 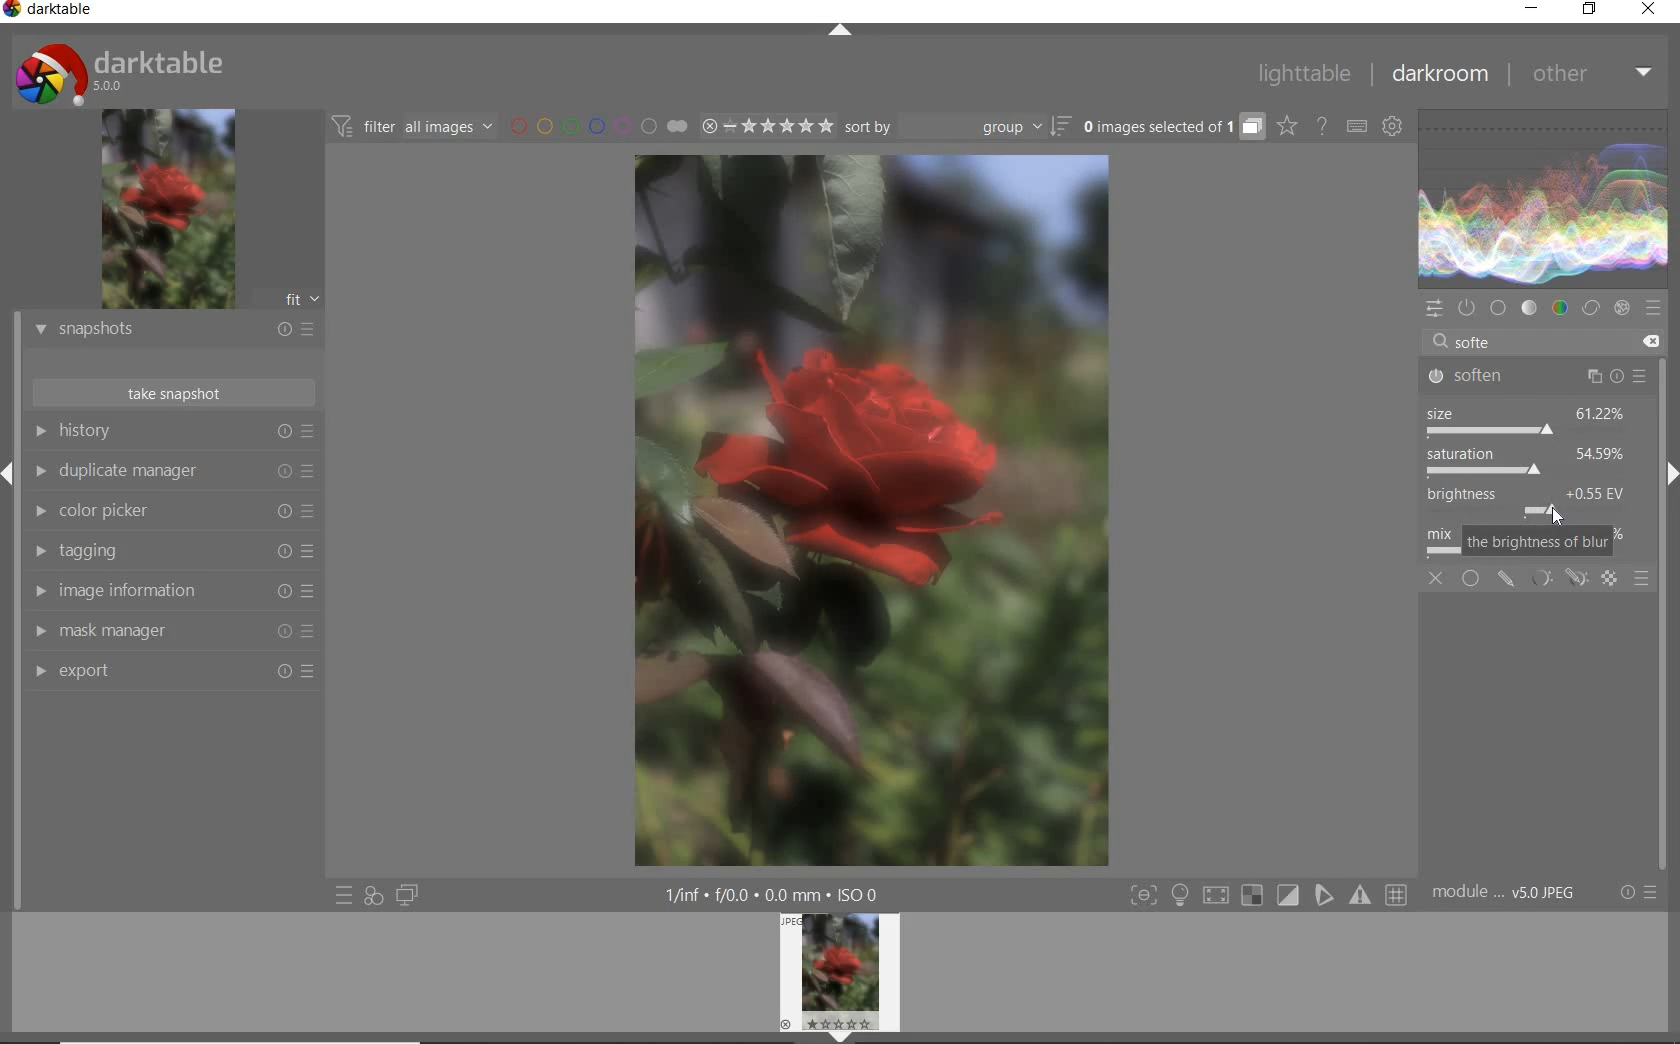 What do you see at coordinates (839, 978) in the screenshot?
I see `image preview` at bounding box center [839, 978].